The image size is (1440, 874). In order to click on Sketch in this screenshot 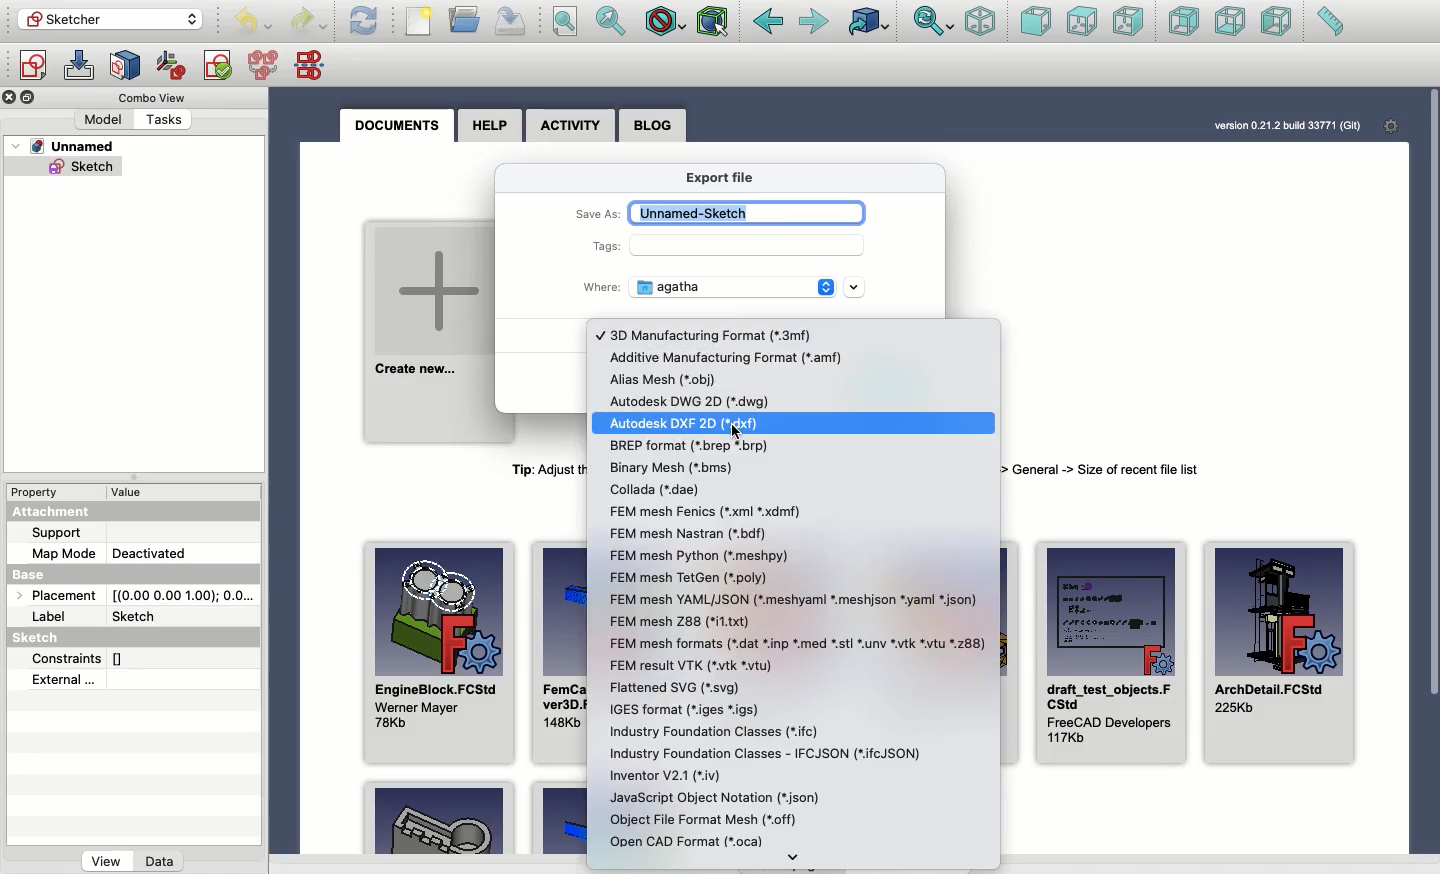, I will do `click(66, 169)`.